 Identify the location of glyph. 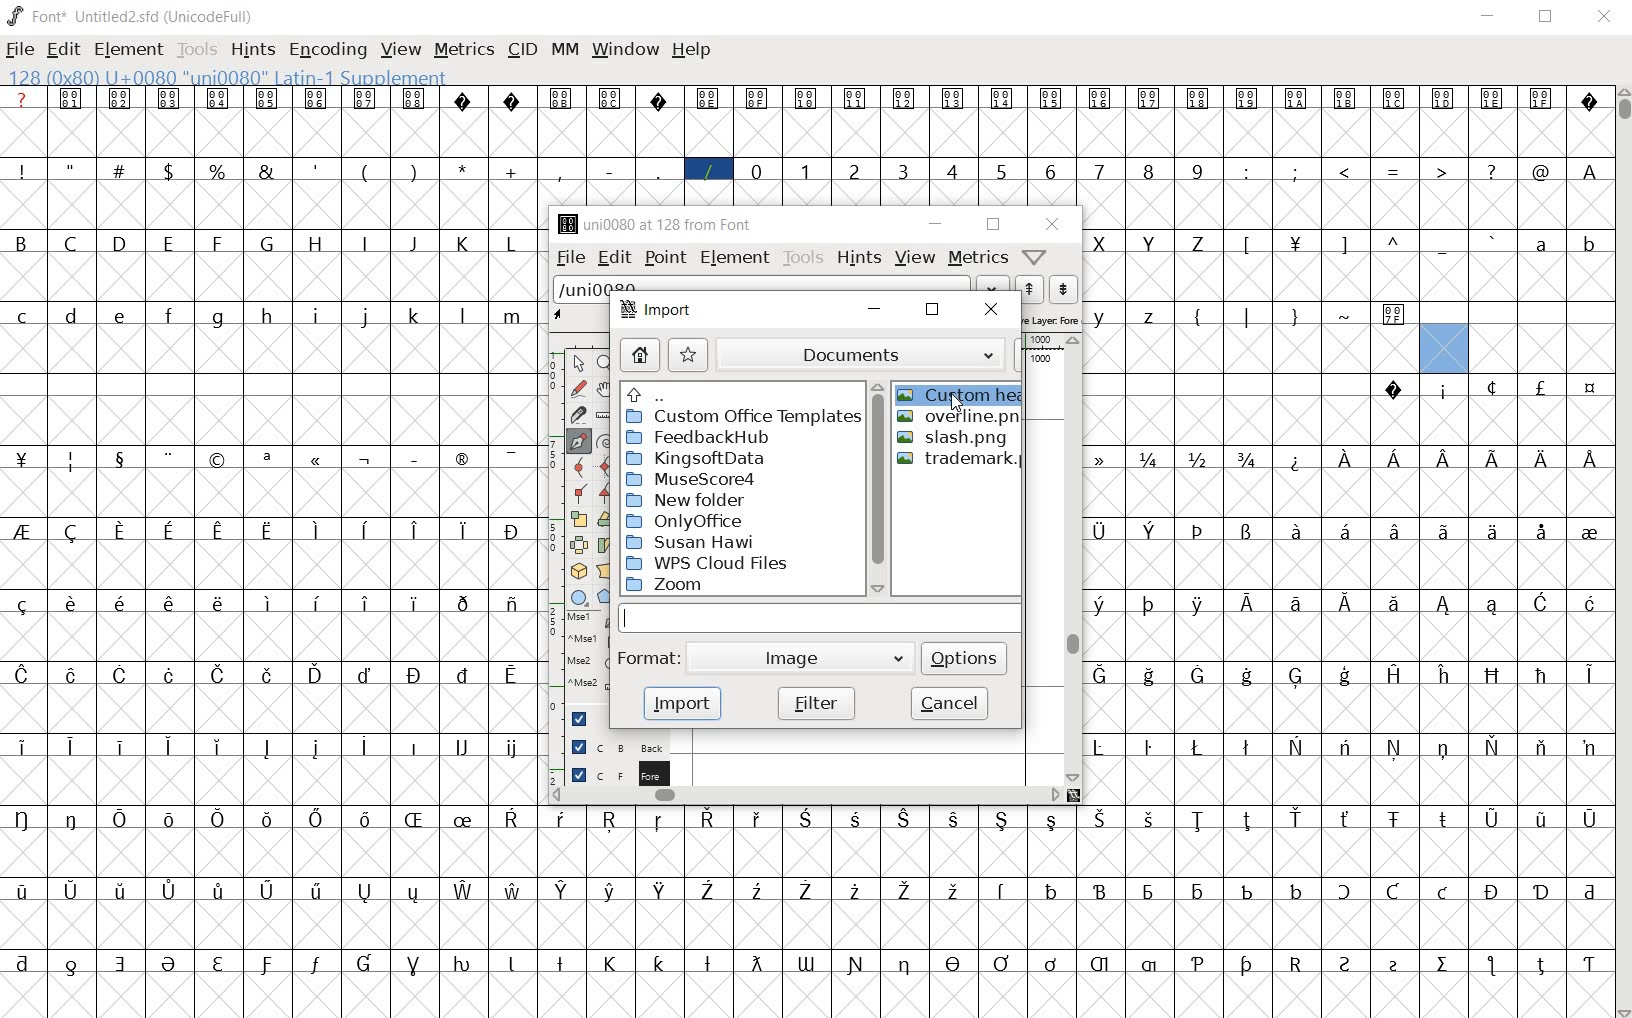
(462, 604).